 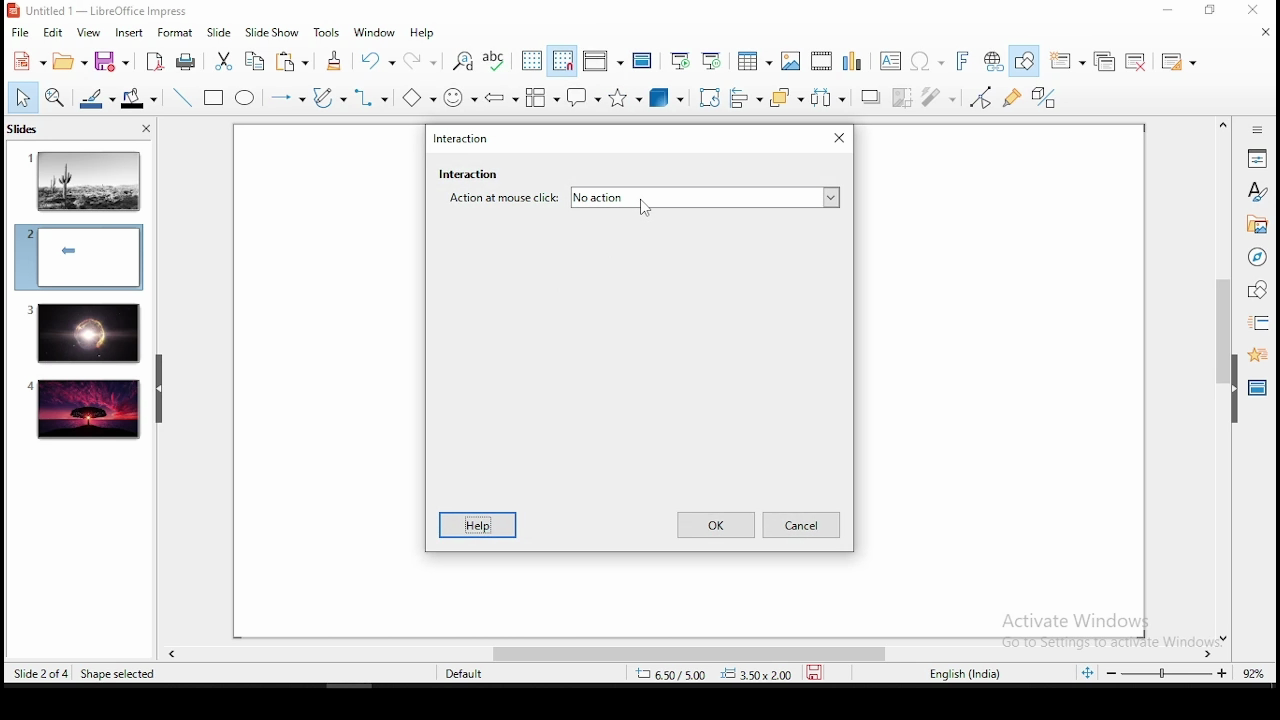 What do you see at coordinates (424, 33) in the screenshot?
I see `help` at bounding box center [424, 33].